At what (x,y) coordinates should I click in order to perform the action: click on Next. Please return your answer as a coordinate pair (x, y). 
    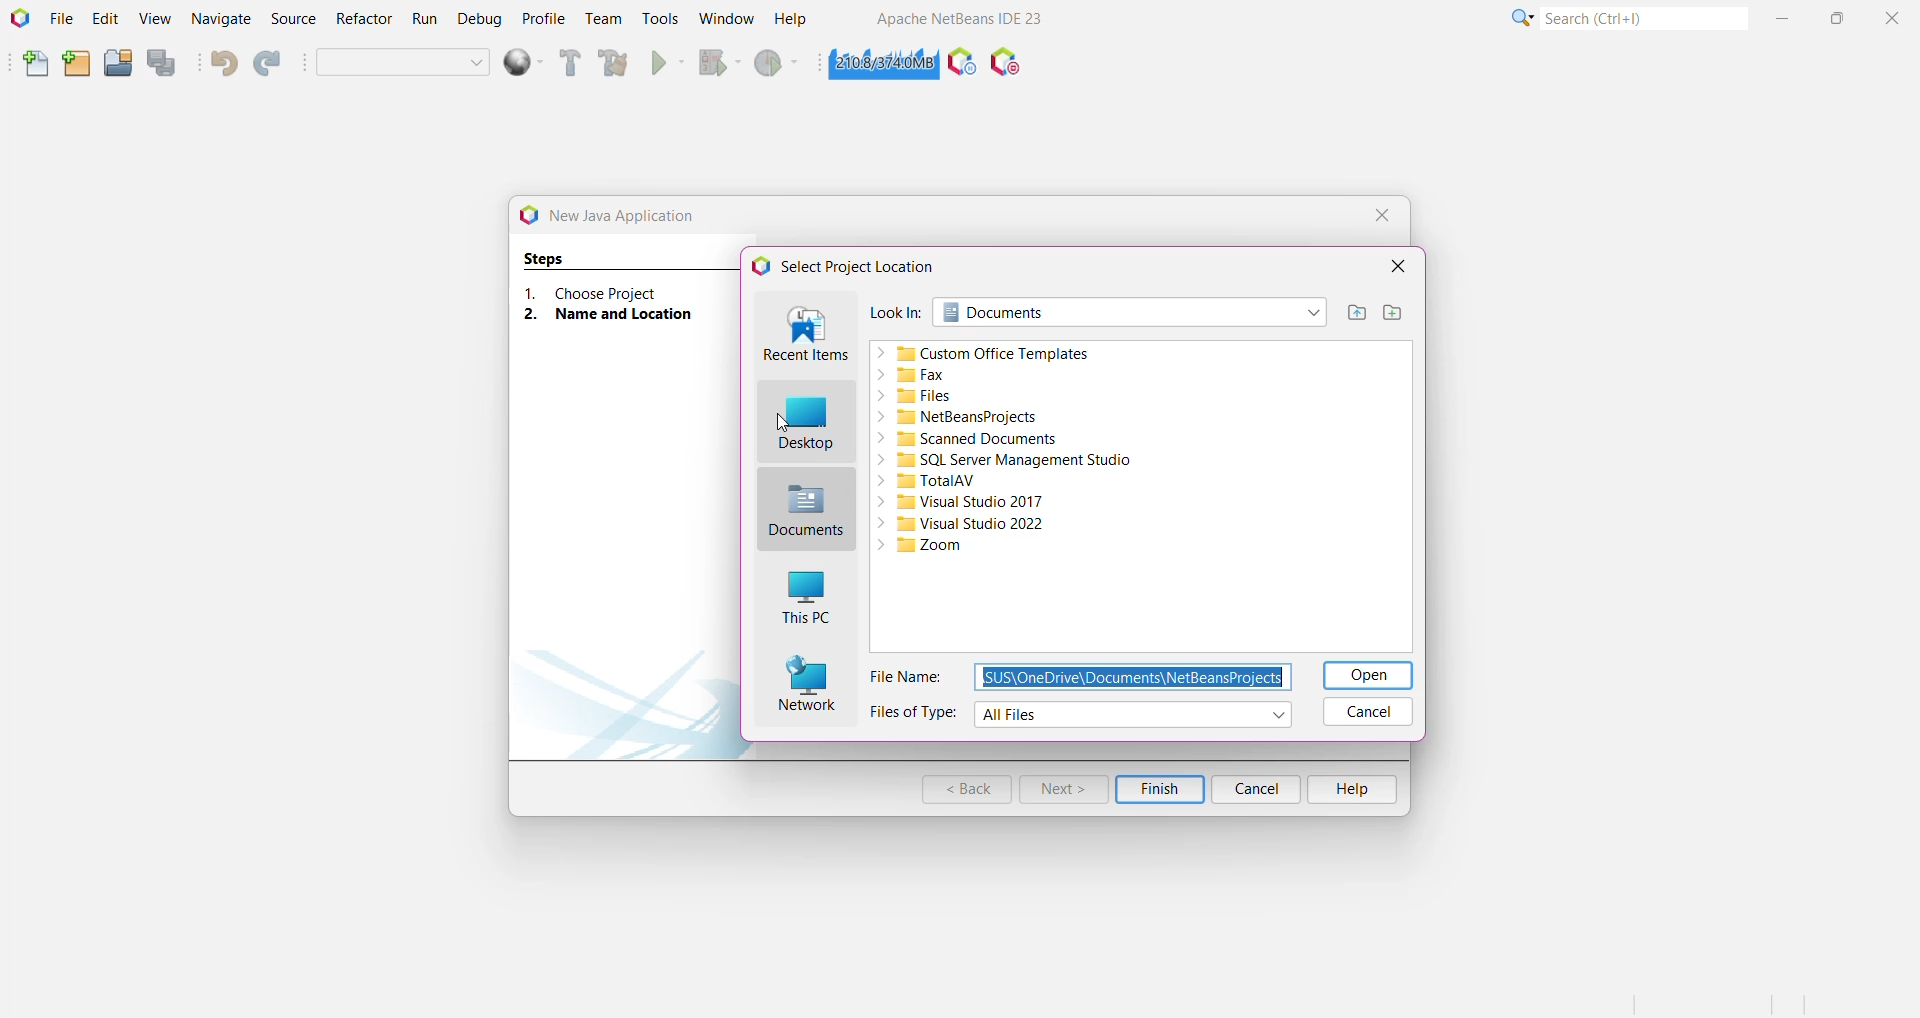
    Looking at the image, I should click on (1062, 790).